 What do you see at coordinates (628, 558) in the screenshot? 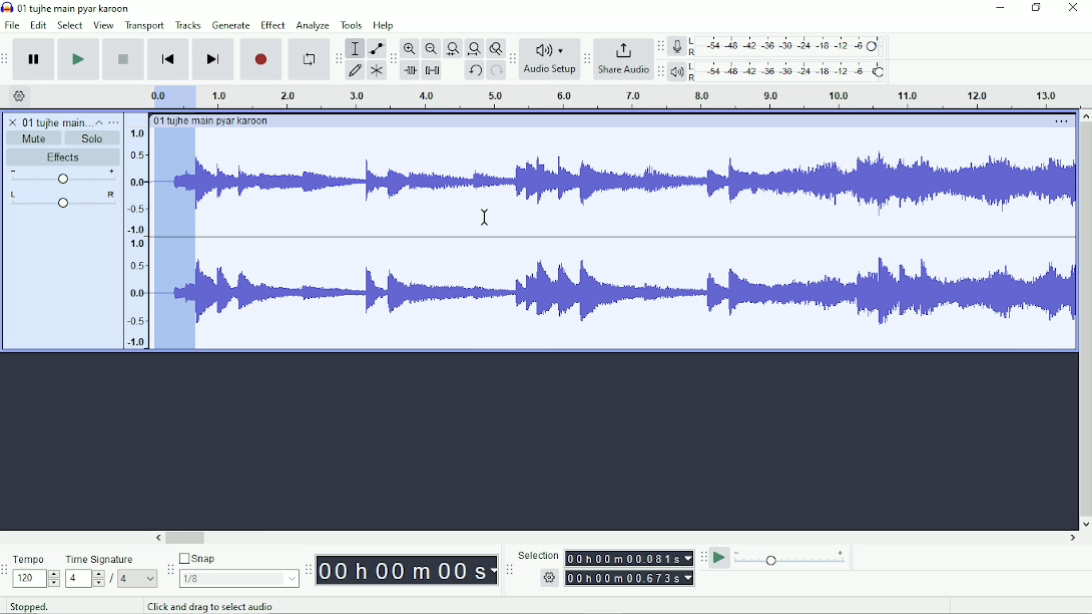
I see `00 h 00 m 00.081s` at bounding box center [628, 558].